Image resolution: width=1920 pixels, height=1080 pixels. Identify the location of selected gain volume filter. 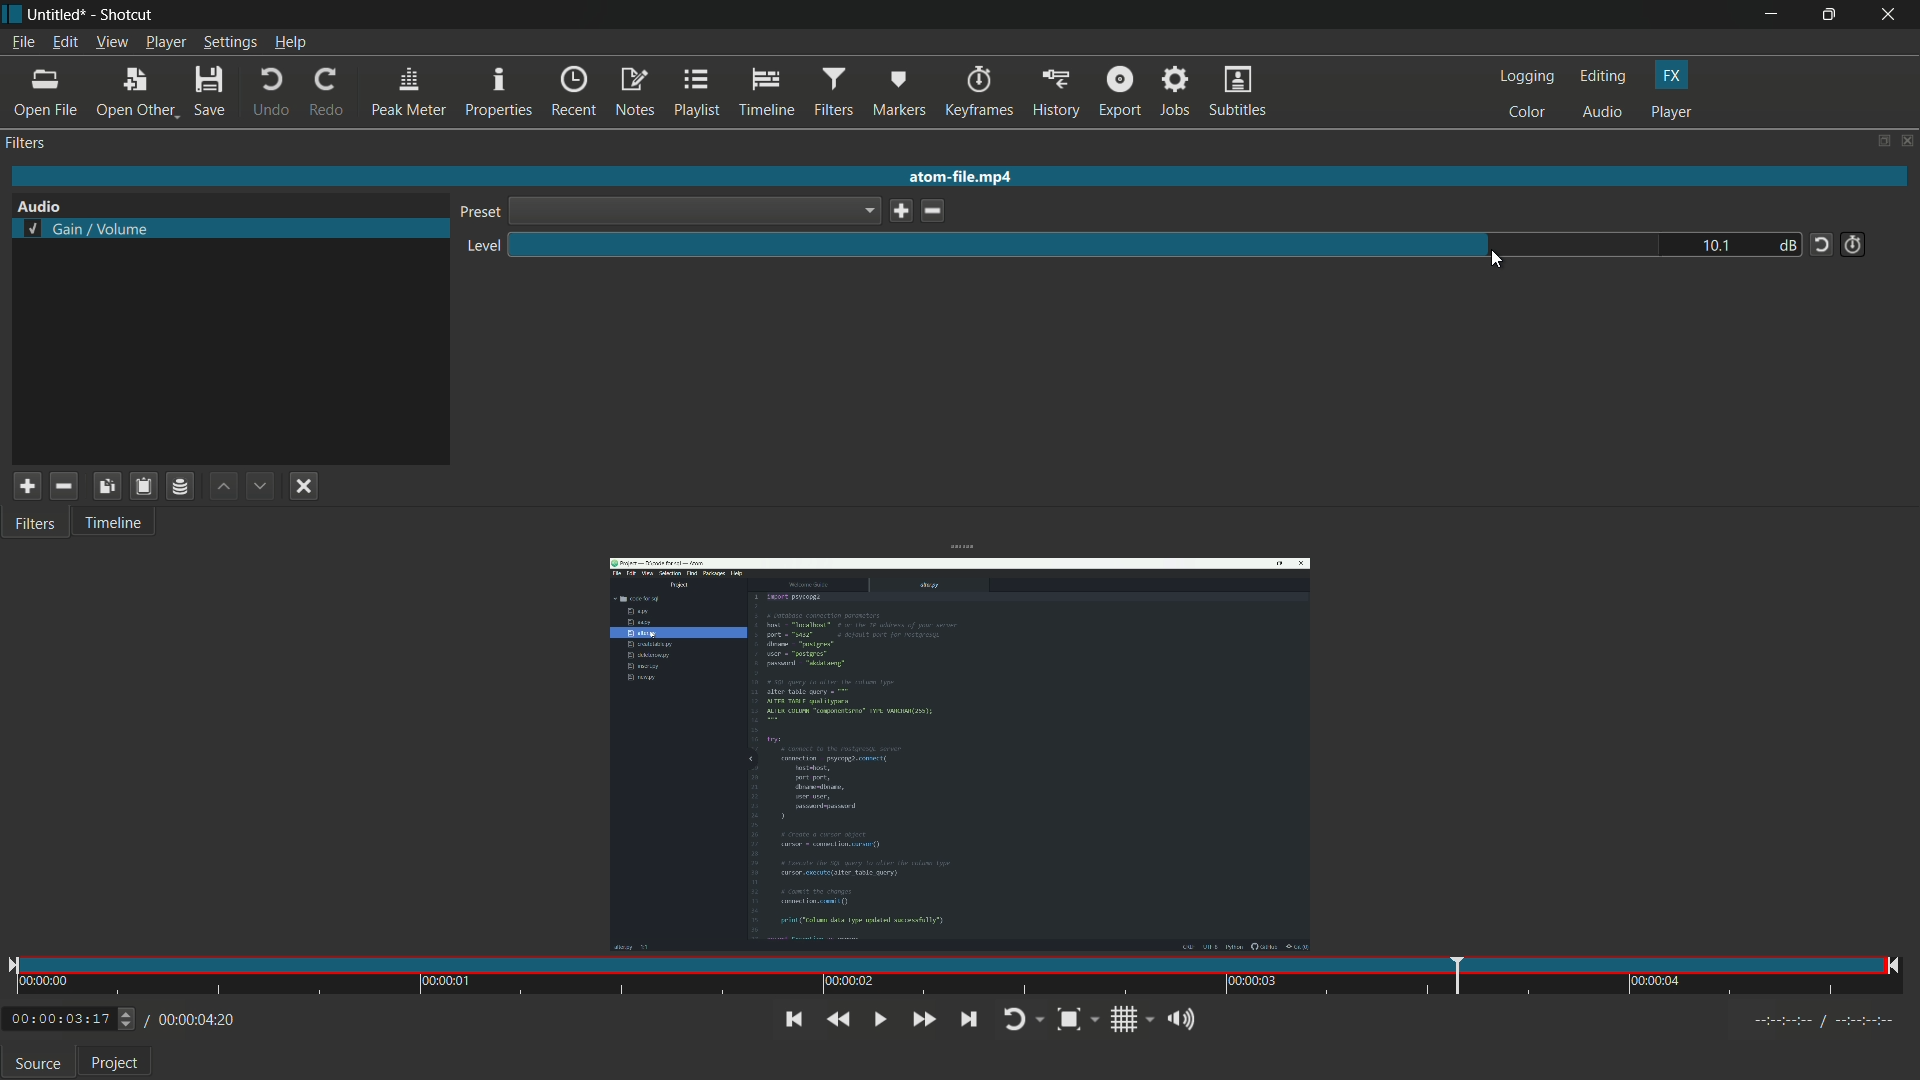
(85, 229).